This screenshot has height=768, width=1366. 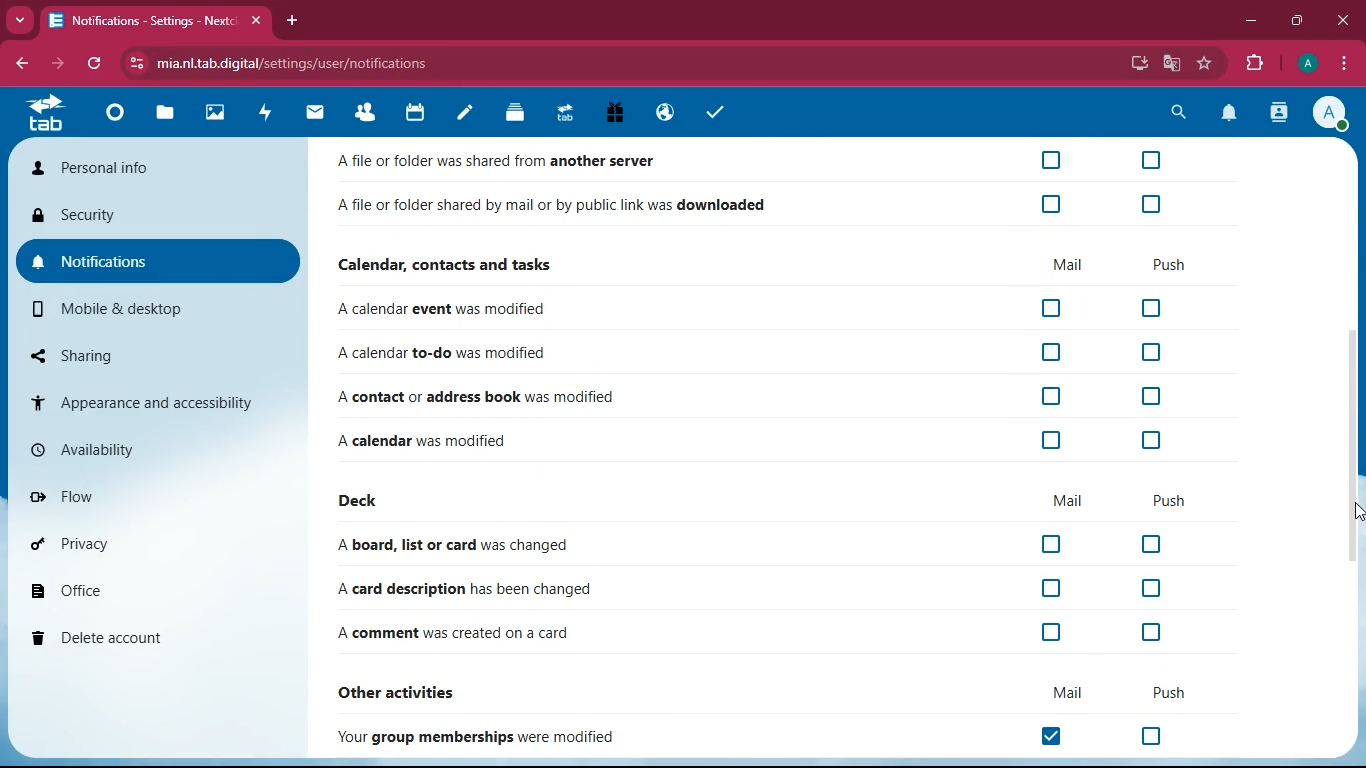 What do you see at coordinates (1250, 61) in the screenshot?
I see `extensions` at bounding box center [1250, 61].